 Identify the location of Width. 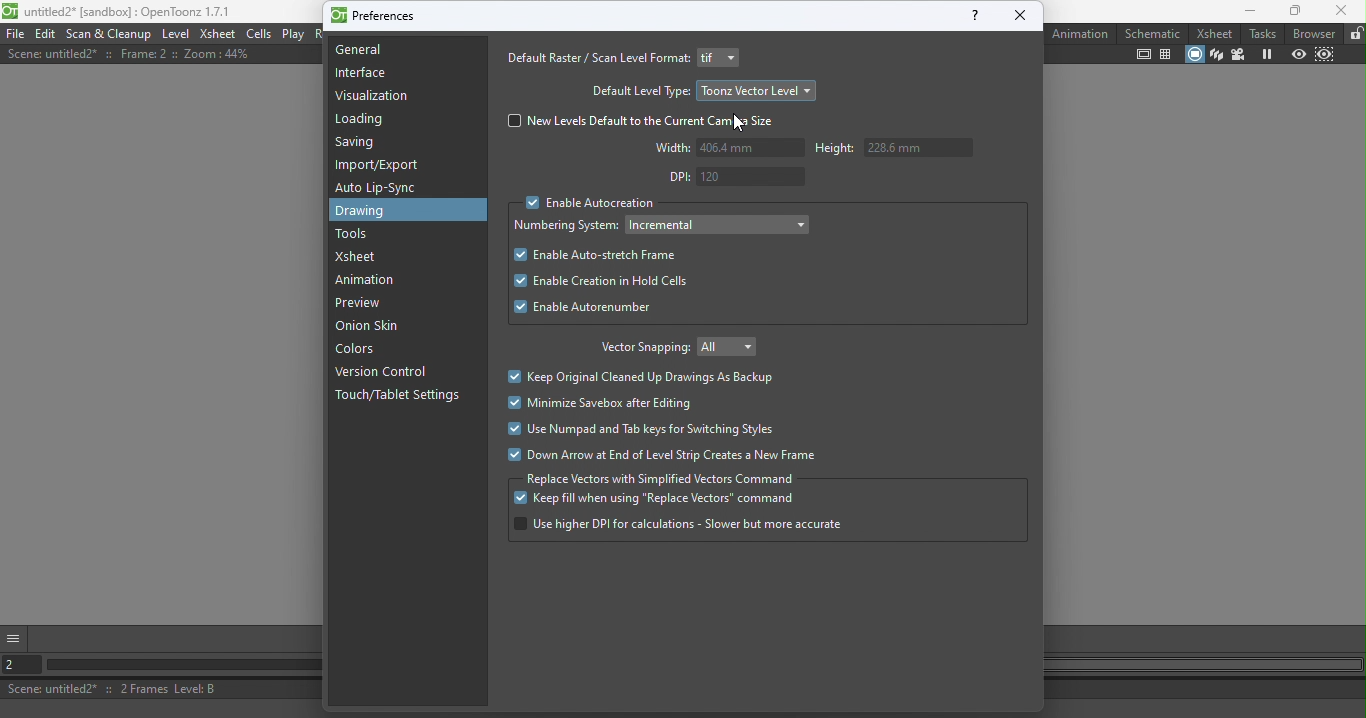
(728, 148).